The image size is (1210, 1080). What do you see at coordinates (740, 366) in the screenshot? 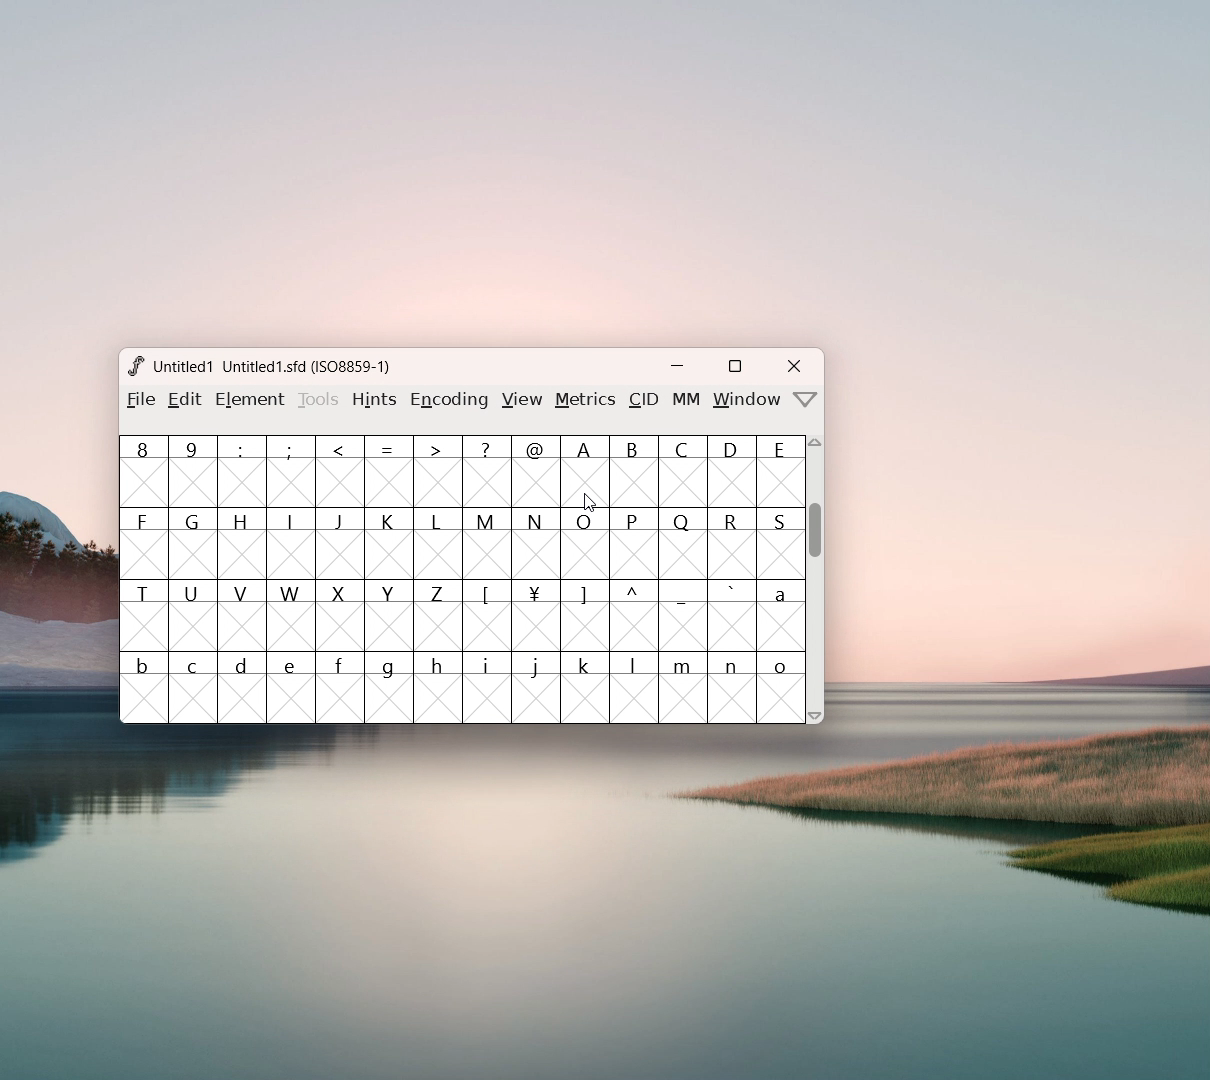
I see `maximize` at bounding box center [740, 366].